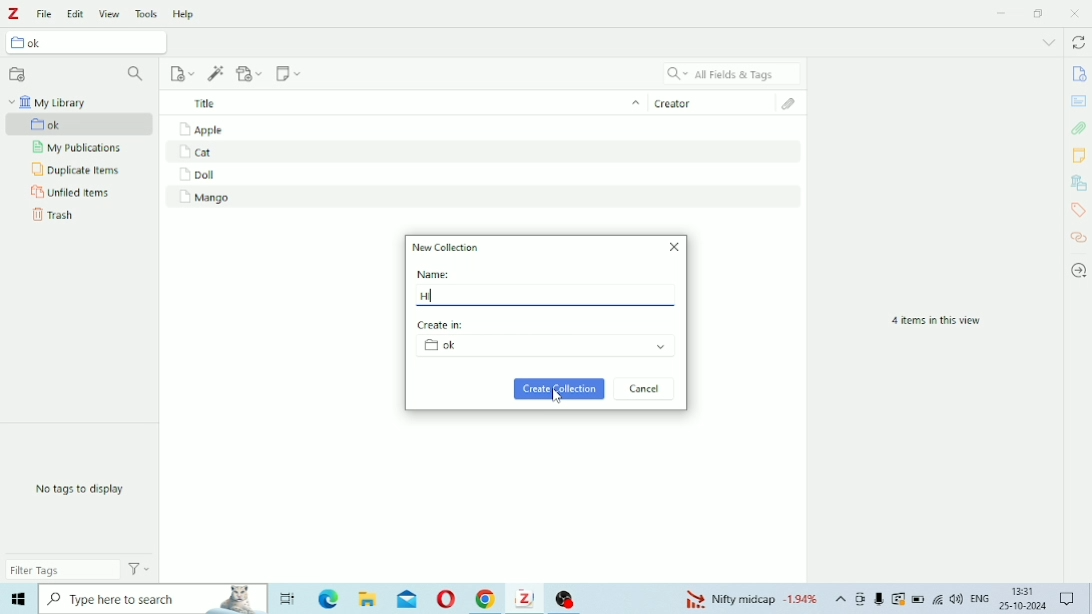  What do you see at coordinates (403, 102) in the screenshot?
I see `Title` at bounding box center [403, 102].